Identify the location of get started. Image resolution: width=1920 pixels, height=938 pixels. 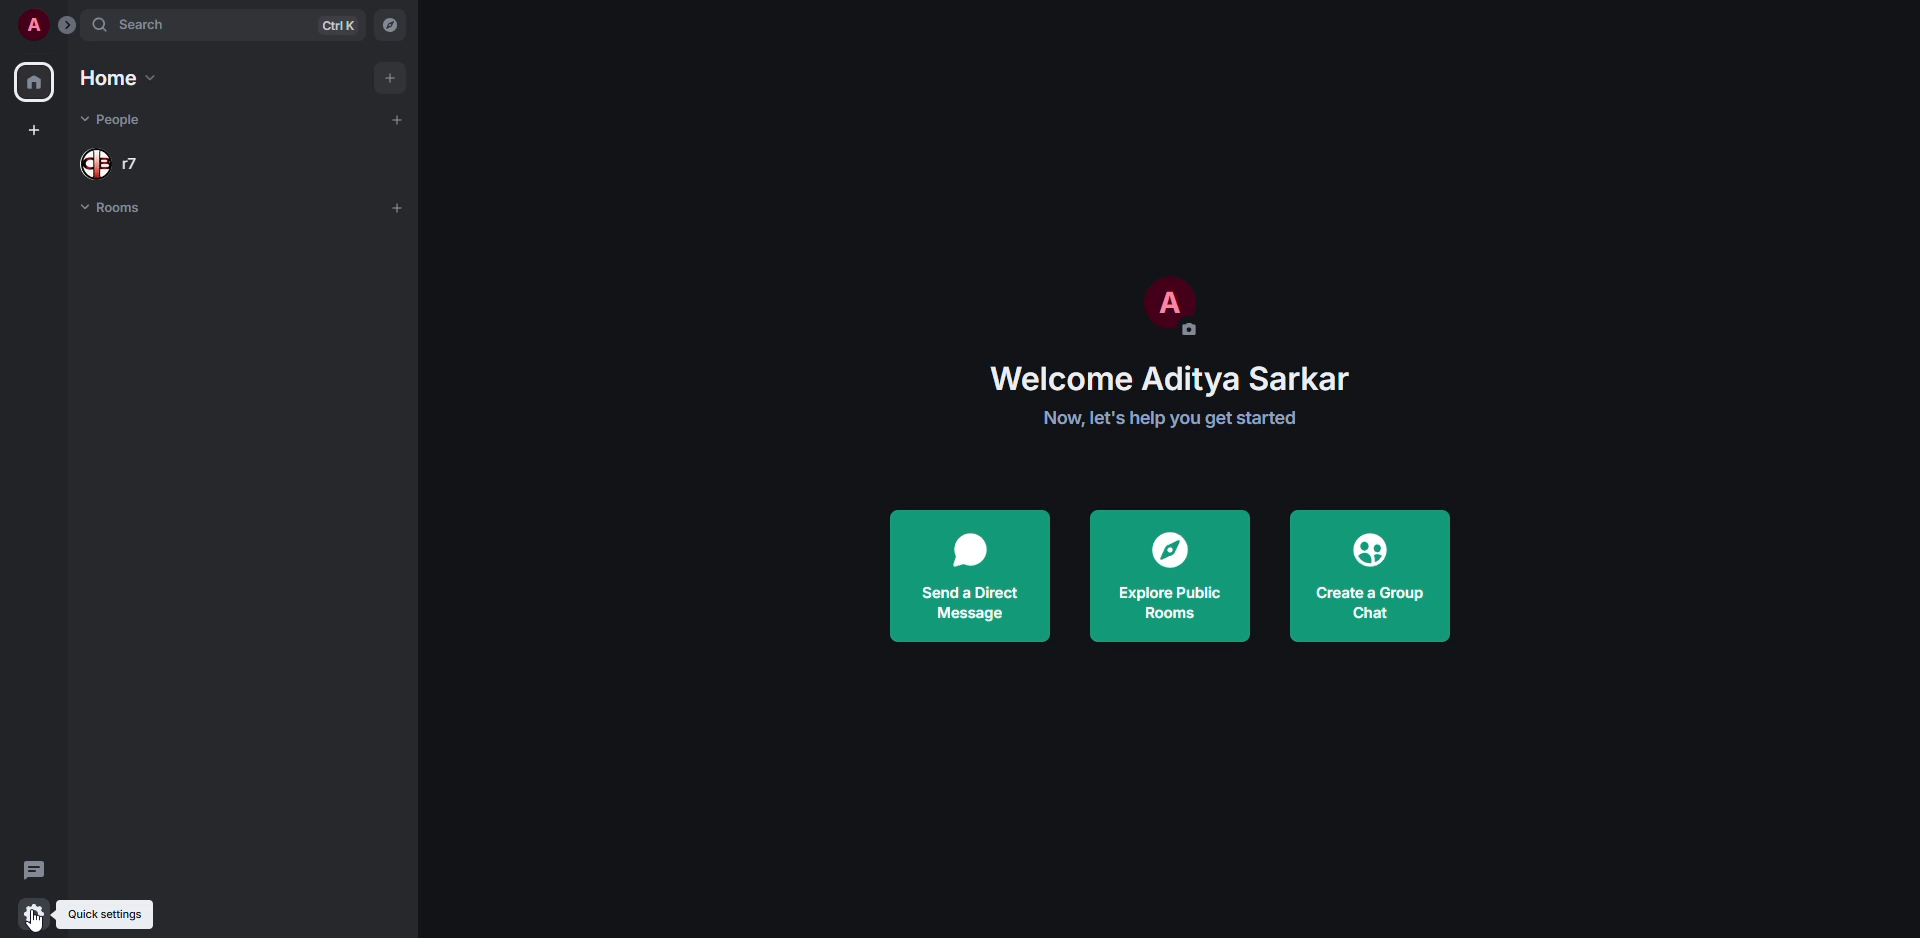
(1171, 417).